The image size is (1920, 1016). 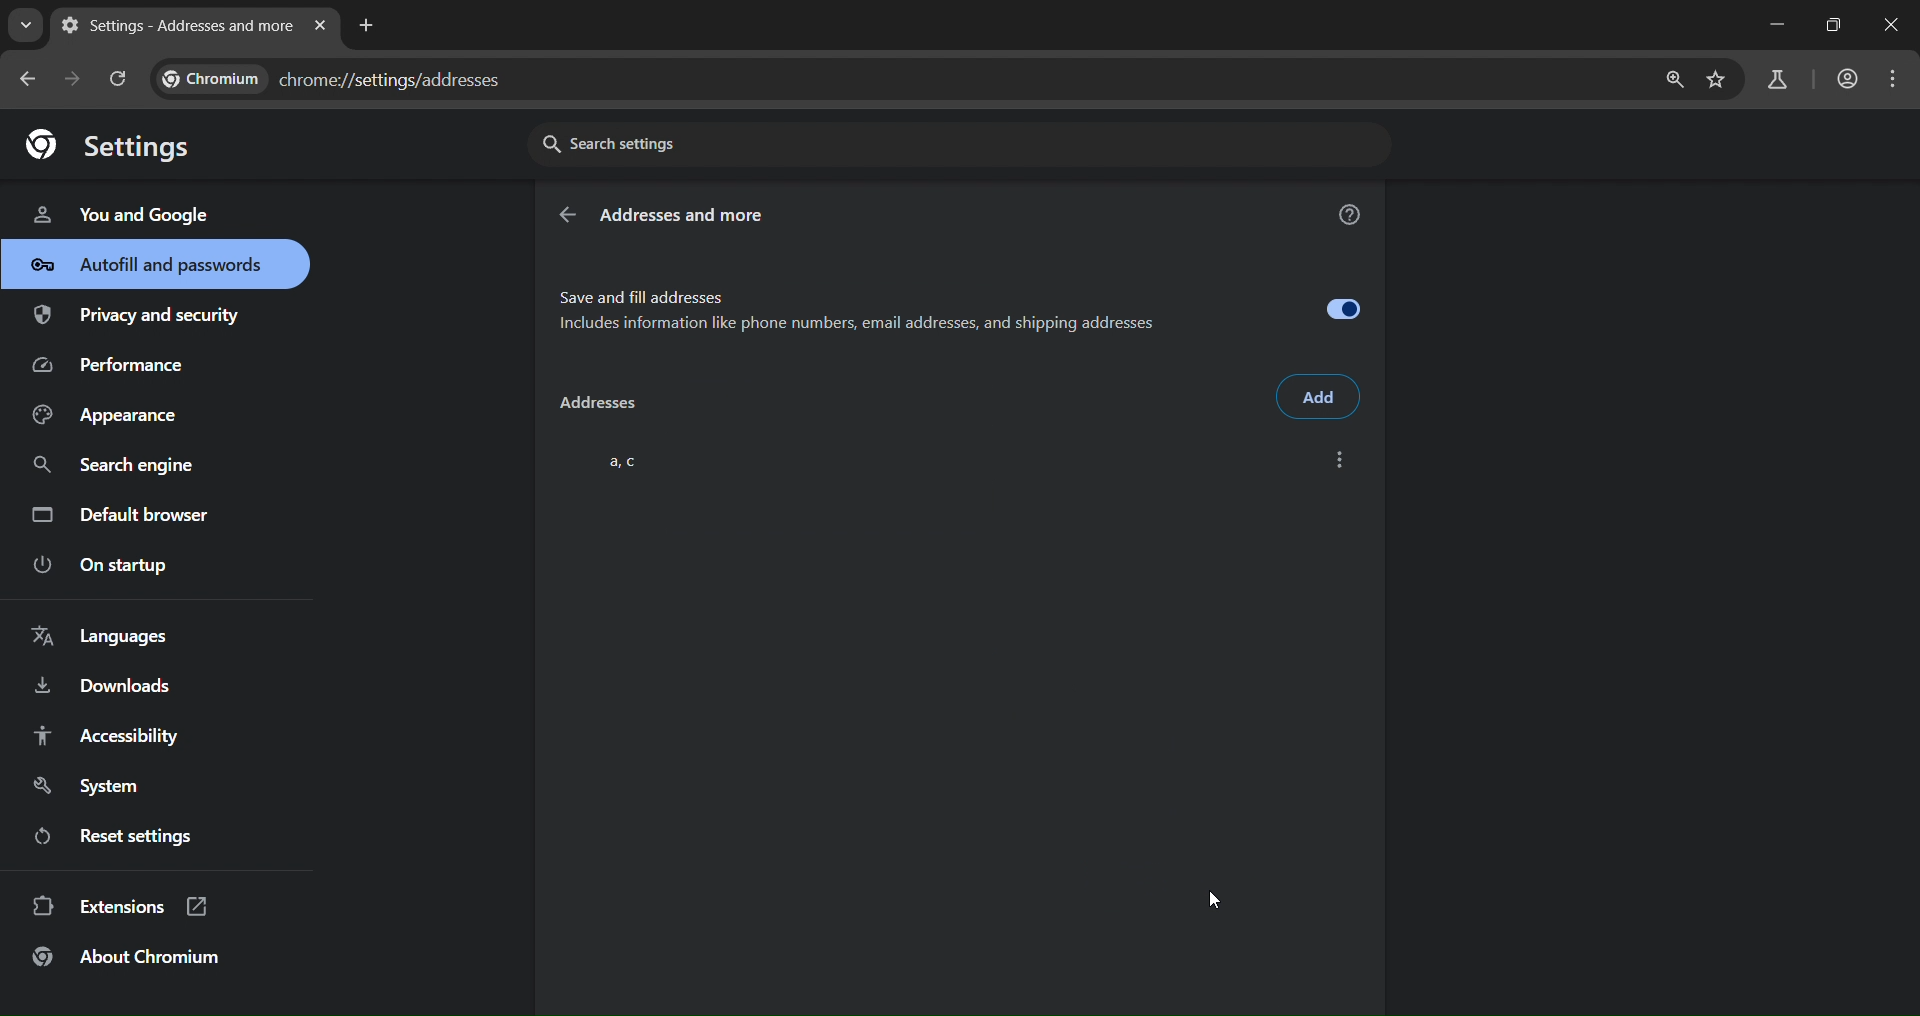 What do you see at coordinates (132, 839) in the screenshot?
I see `reset settings` at bounding box center [132, 839].